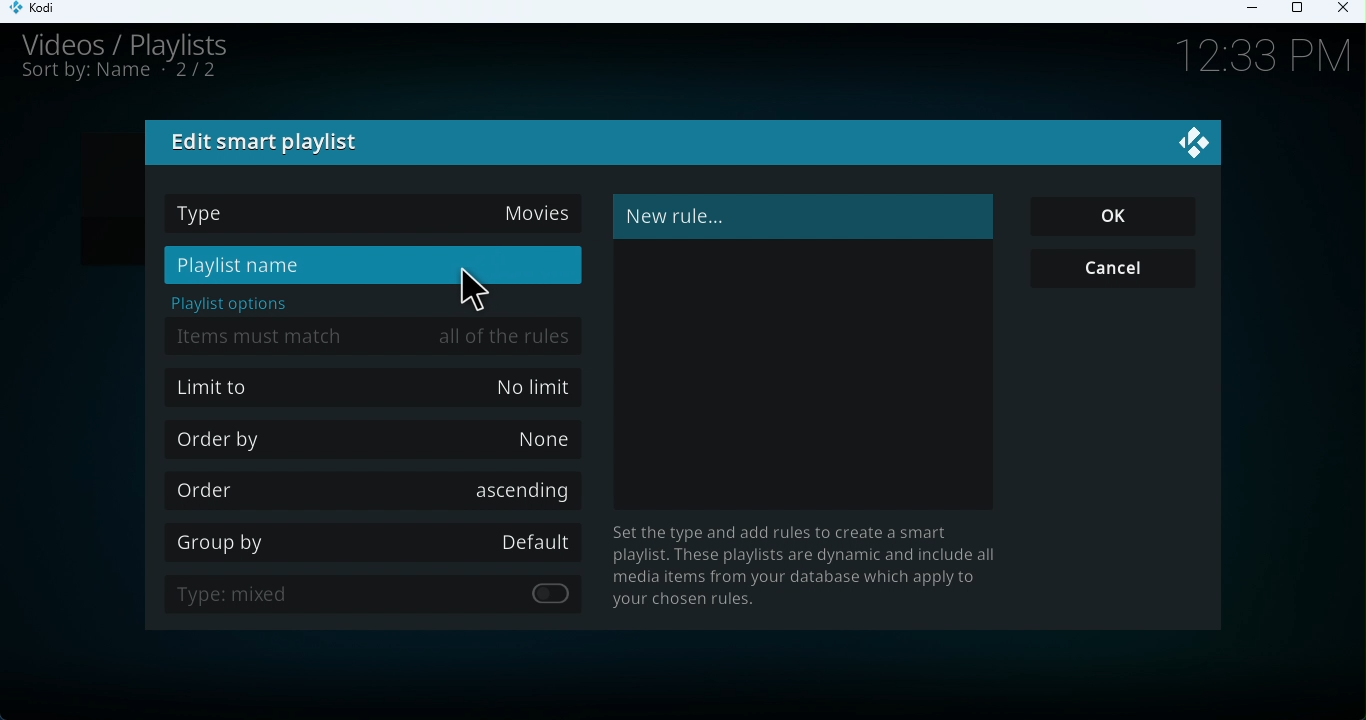 The width and height of the screenshot is (1366, 720). Describe the element at coordinates (378, 334) in the screenshot. I see `Items much watch` at that location.